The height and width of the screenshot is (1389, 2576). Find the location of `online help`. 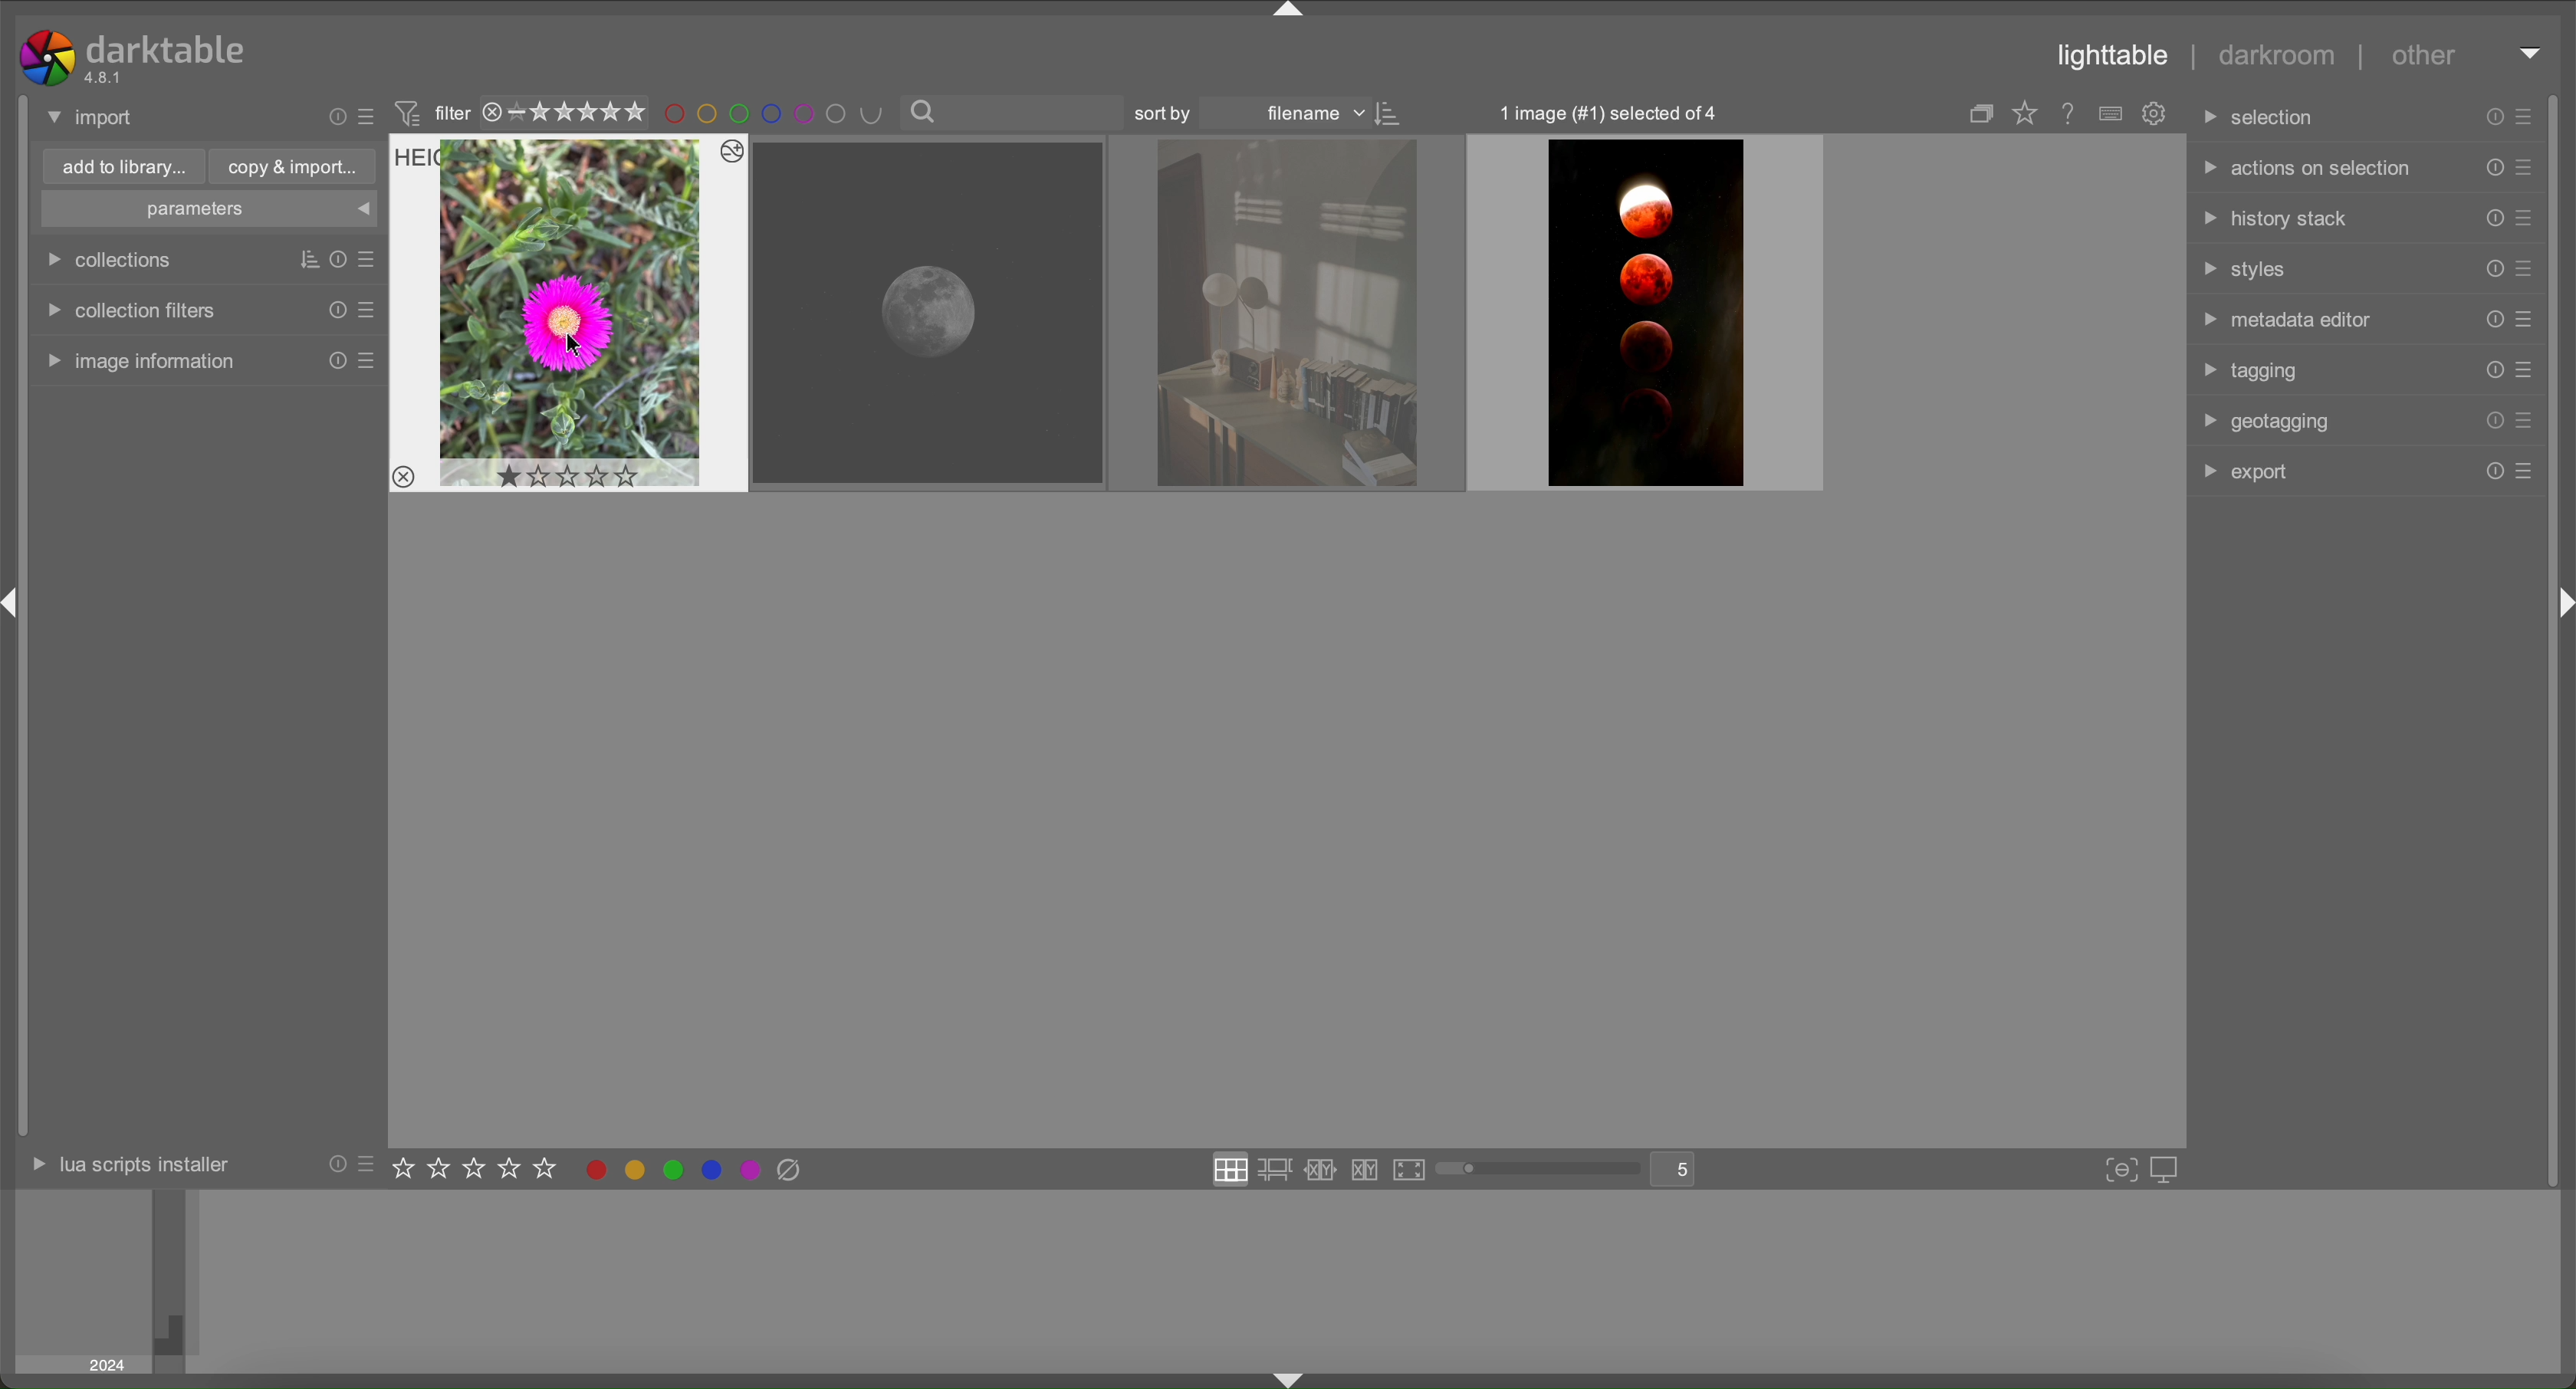

online help is located at coordinates (2069, 112).